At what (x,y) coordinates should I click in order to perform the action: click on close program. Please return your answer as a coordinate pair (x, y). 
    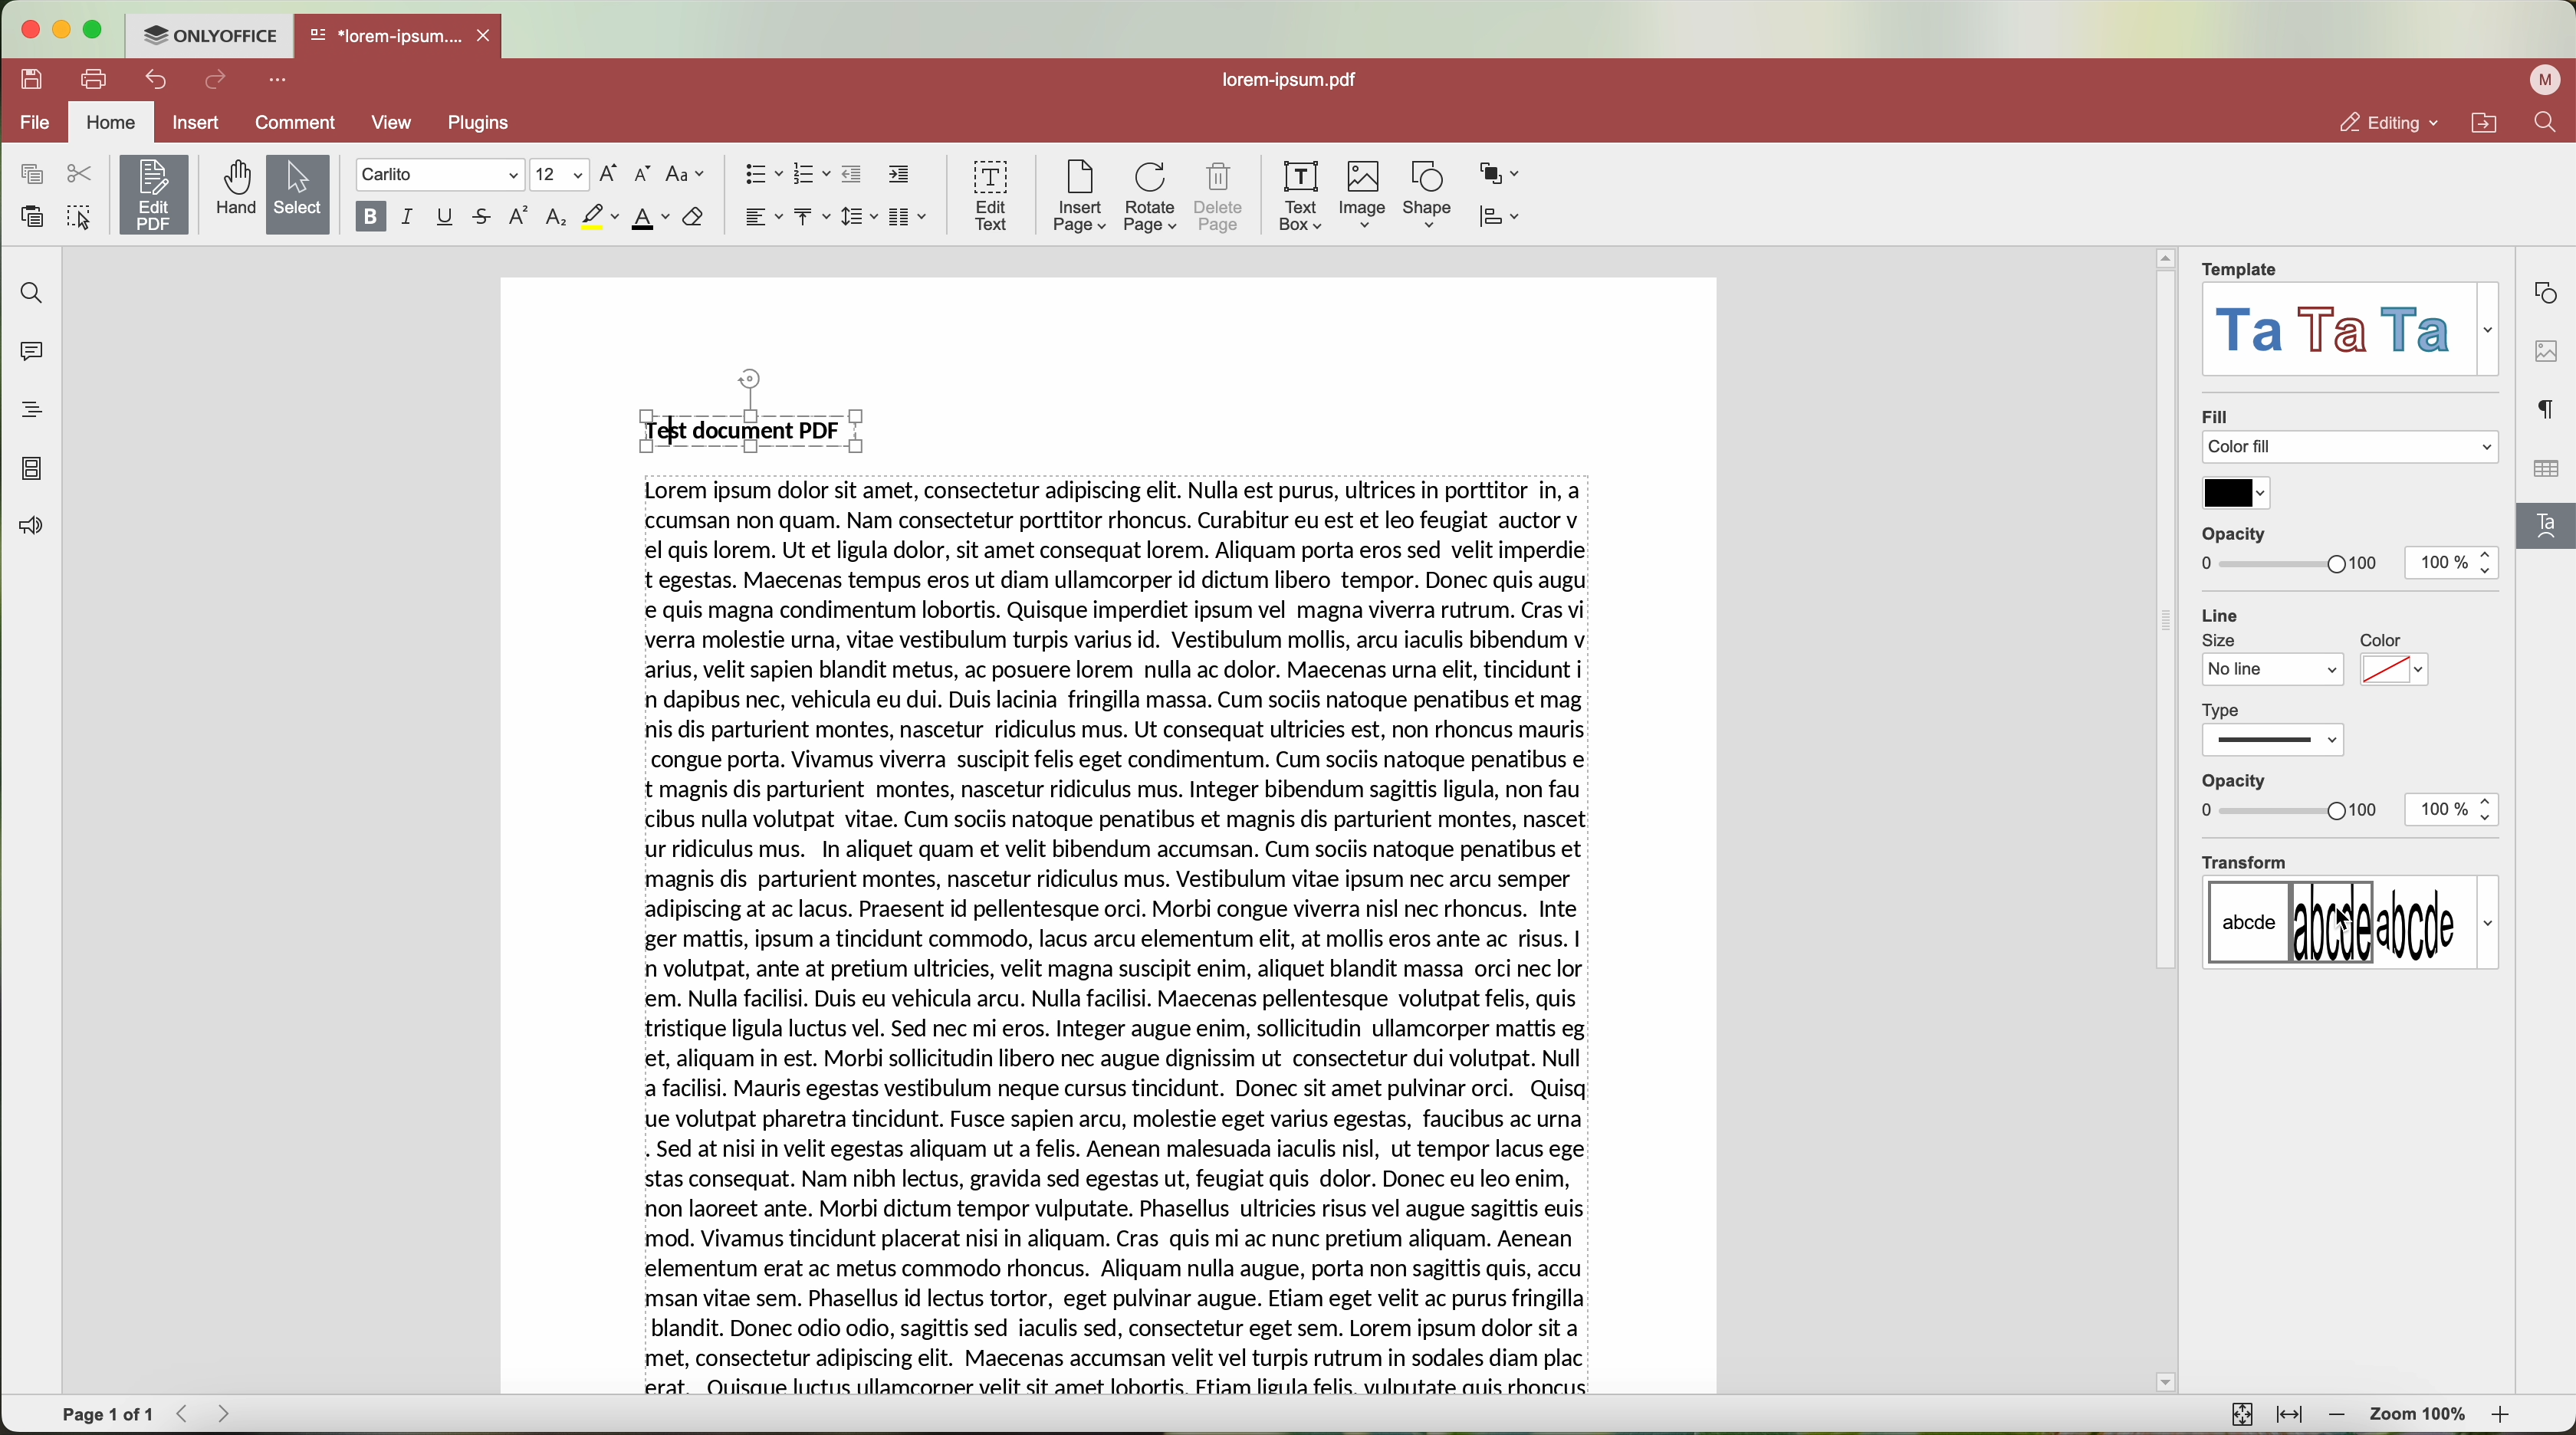
    Looking at the image, I should click on (33, 28).